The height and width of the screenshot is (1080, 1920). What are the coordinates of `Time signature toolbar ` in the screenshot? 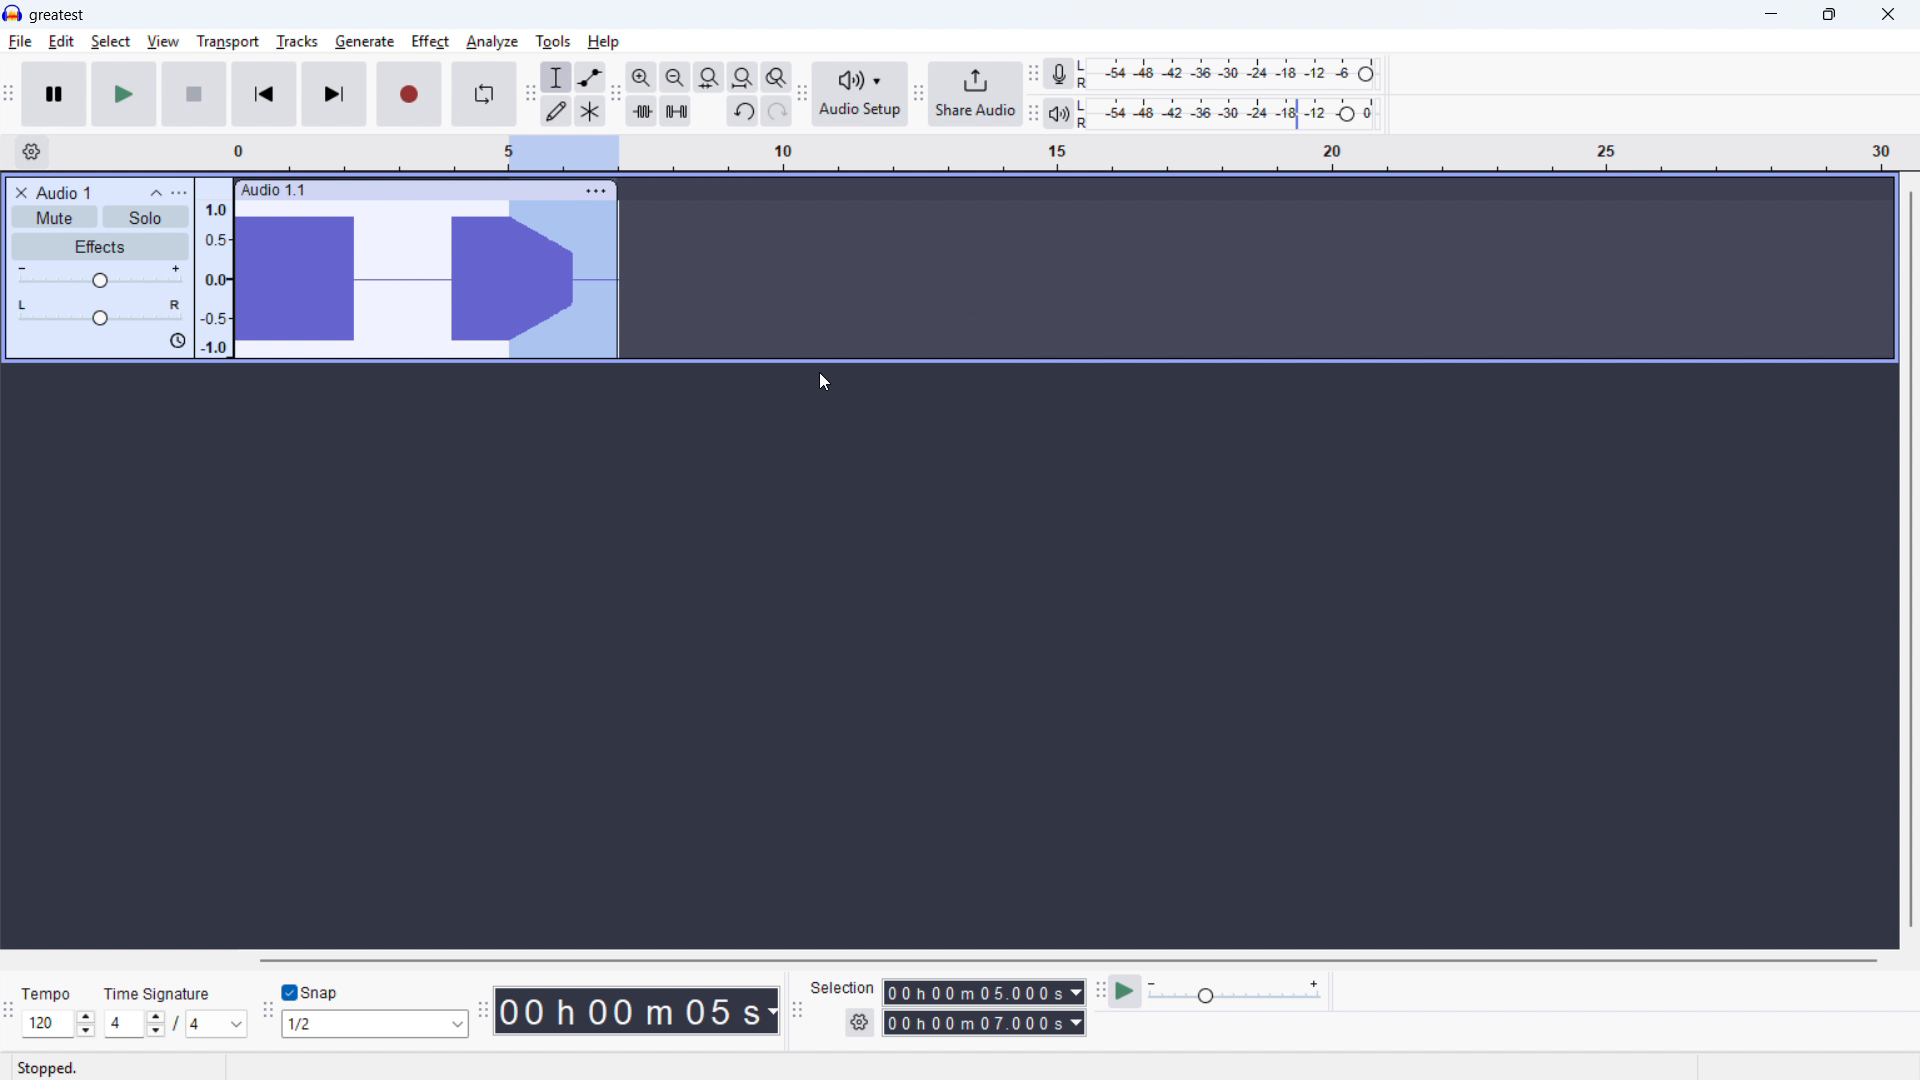 It's located at (10, 1015).